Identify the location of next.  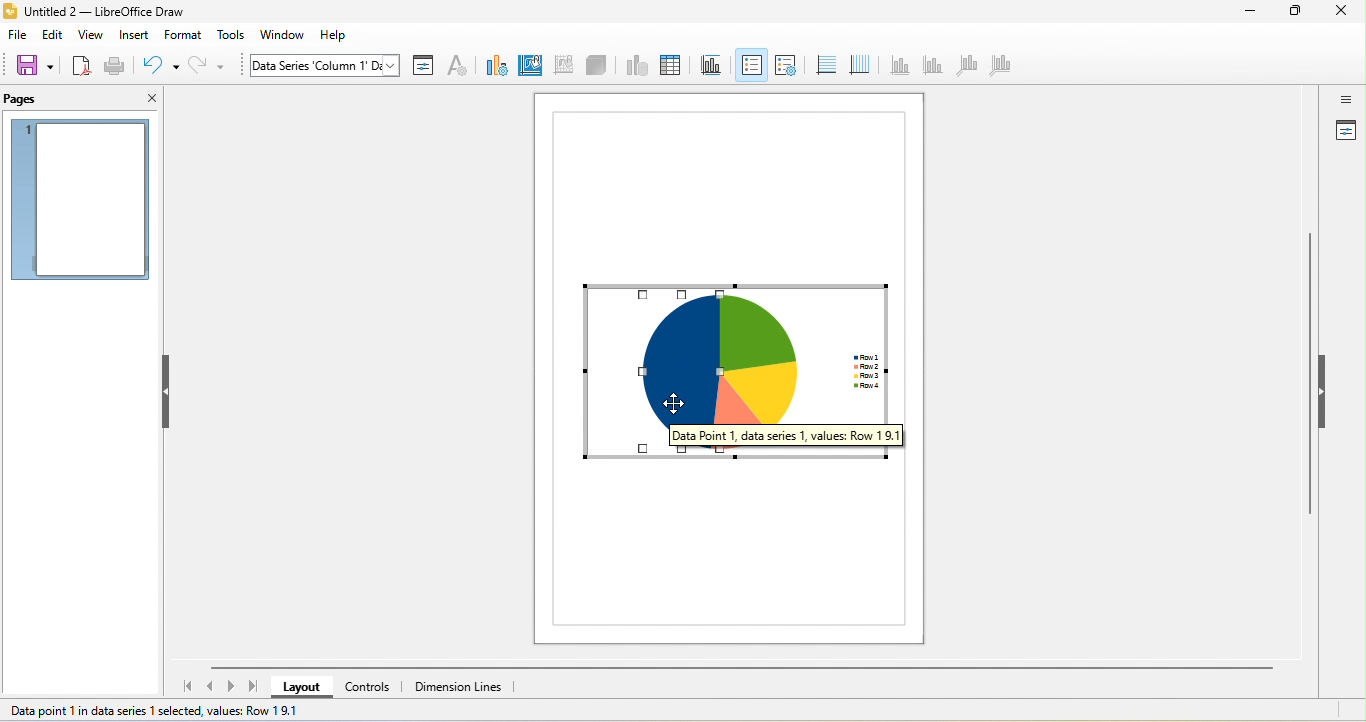
(232, 687).